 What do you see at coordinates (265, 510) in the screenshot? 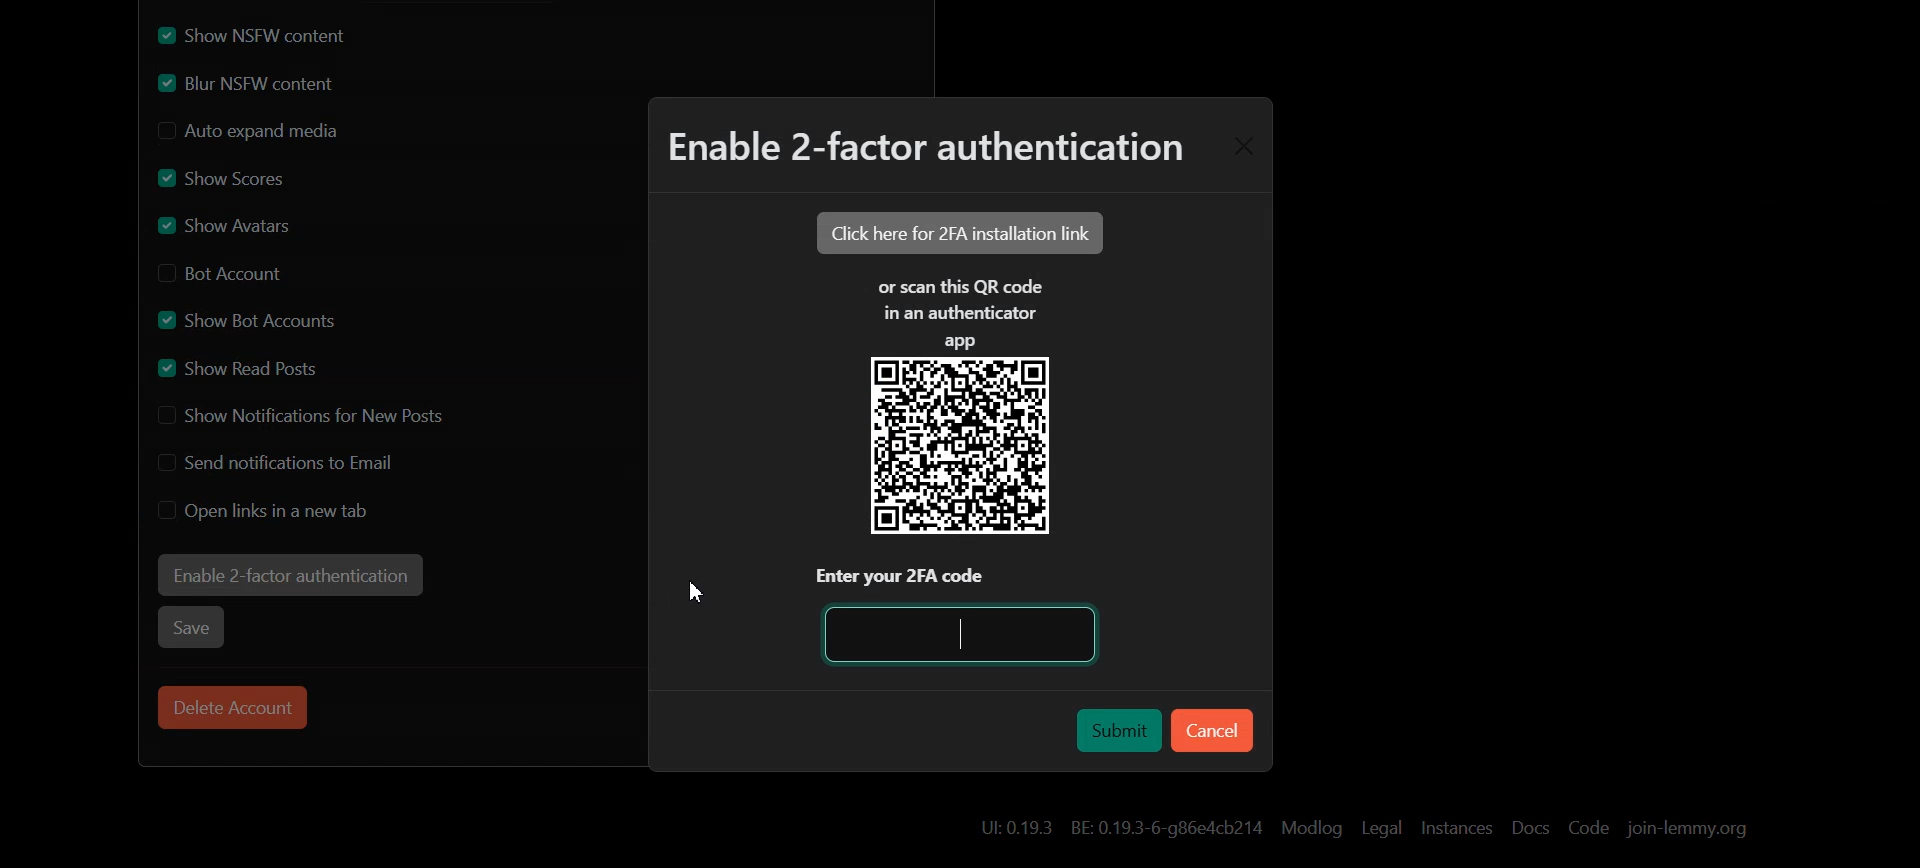
I see `Disable Open links in new tab` at bounding box center [265, 510].